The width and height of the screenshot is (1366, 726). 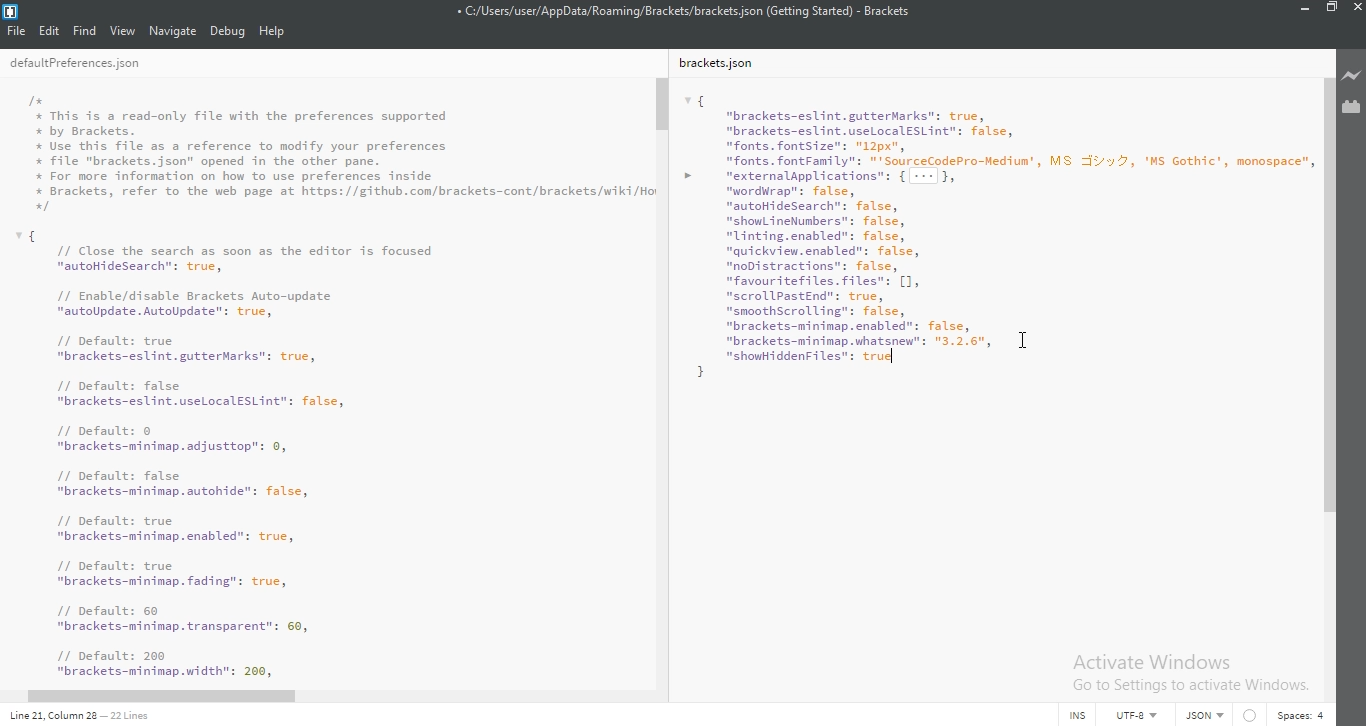 I want to click on scroll bar, so click(x=162, y=694).